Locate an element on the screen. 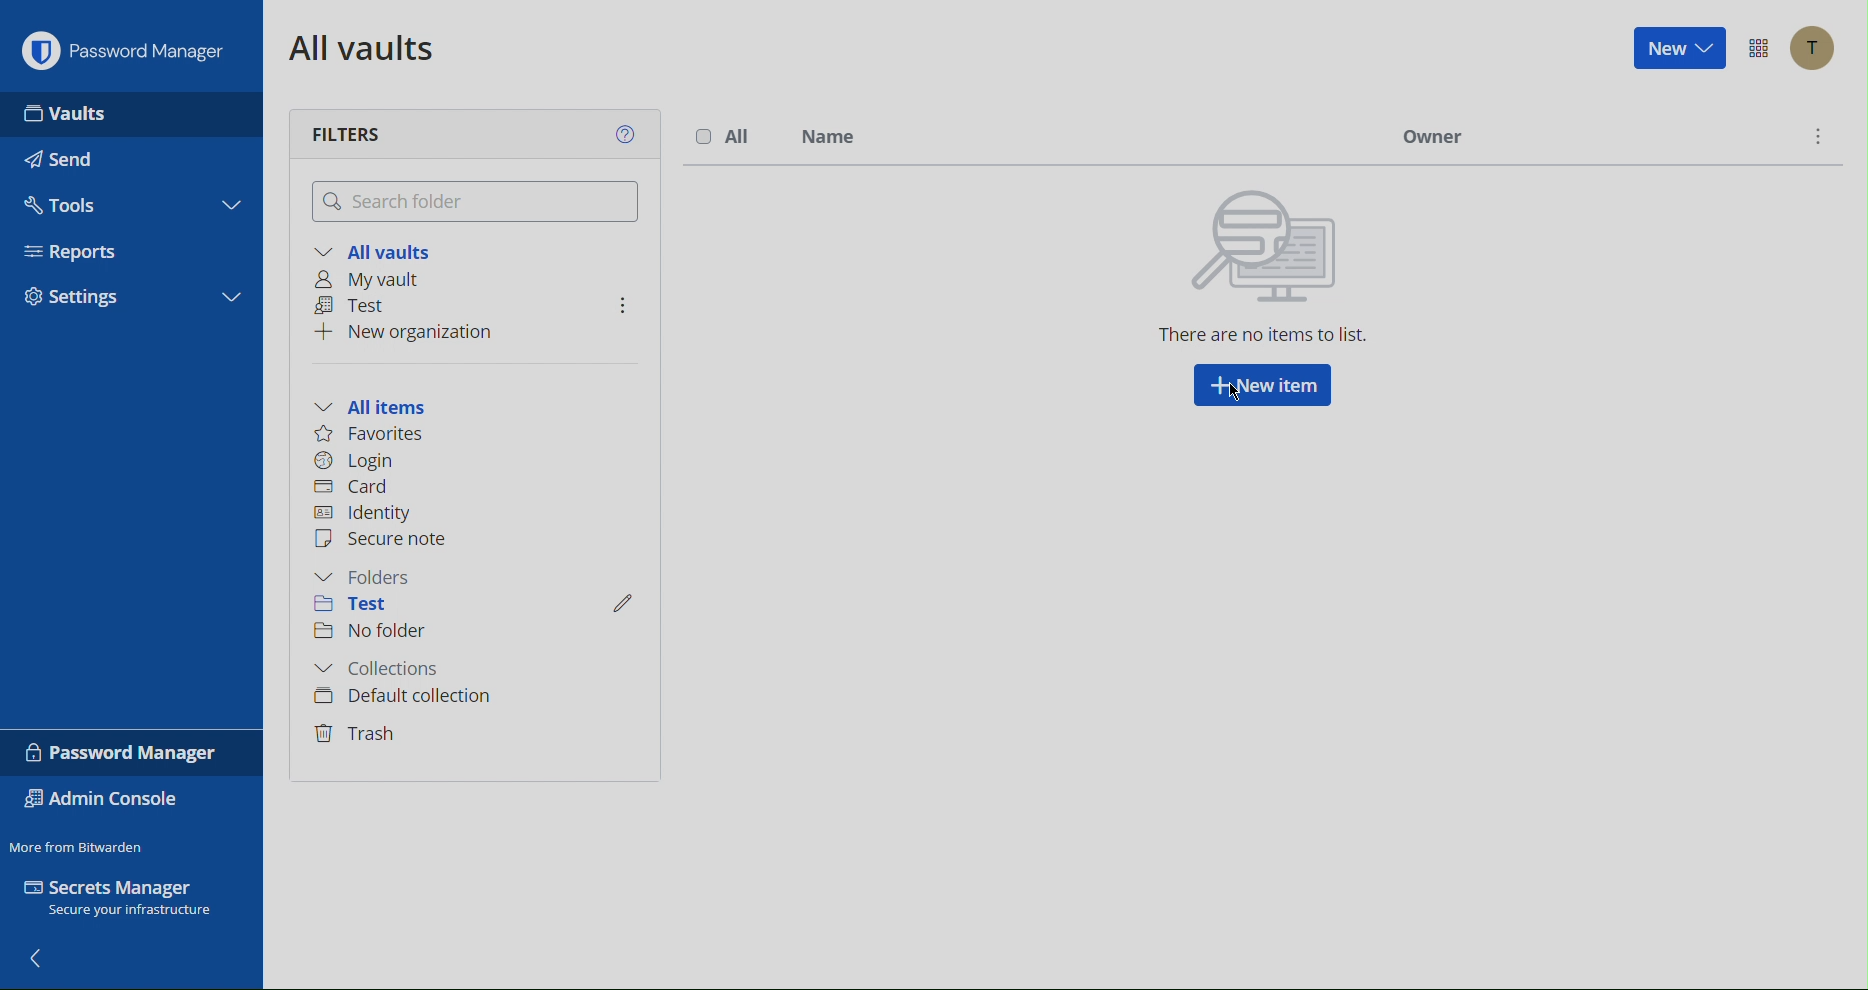 This screenshot has width=1868, height=990. All is located at coordinates (721, 134).